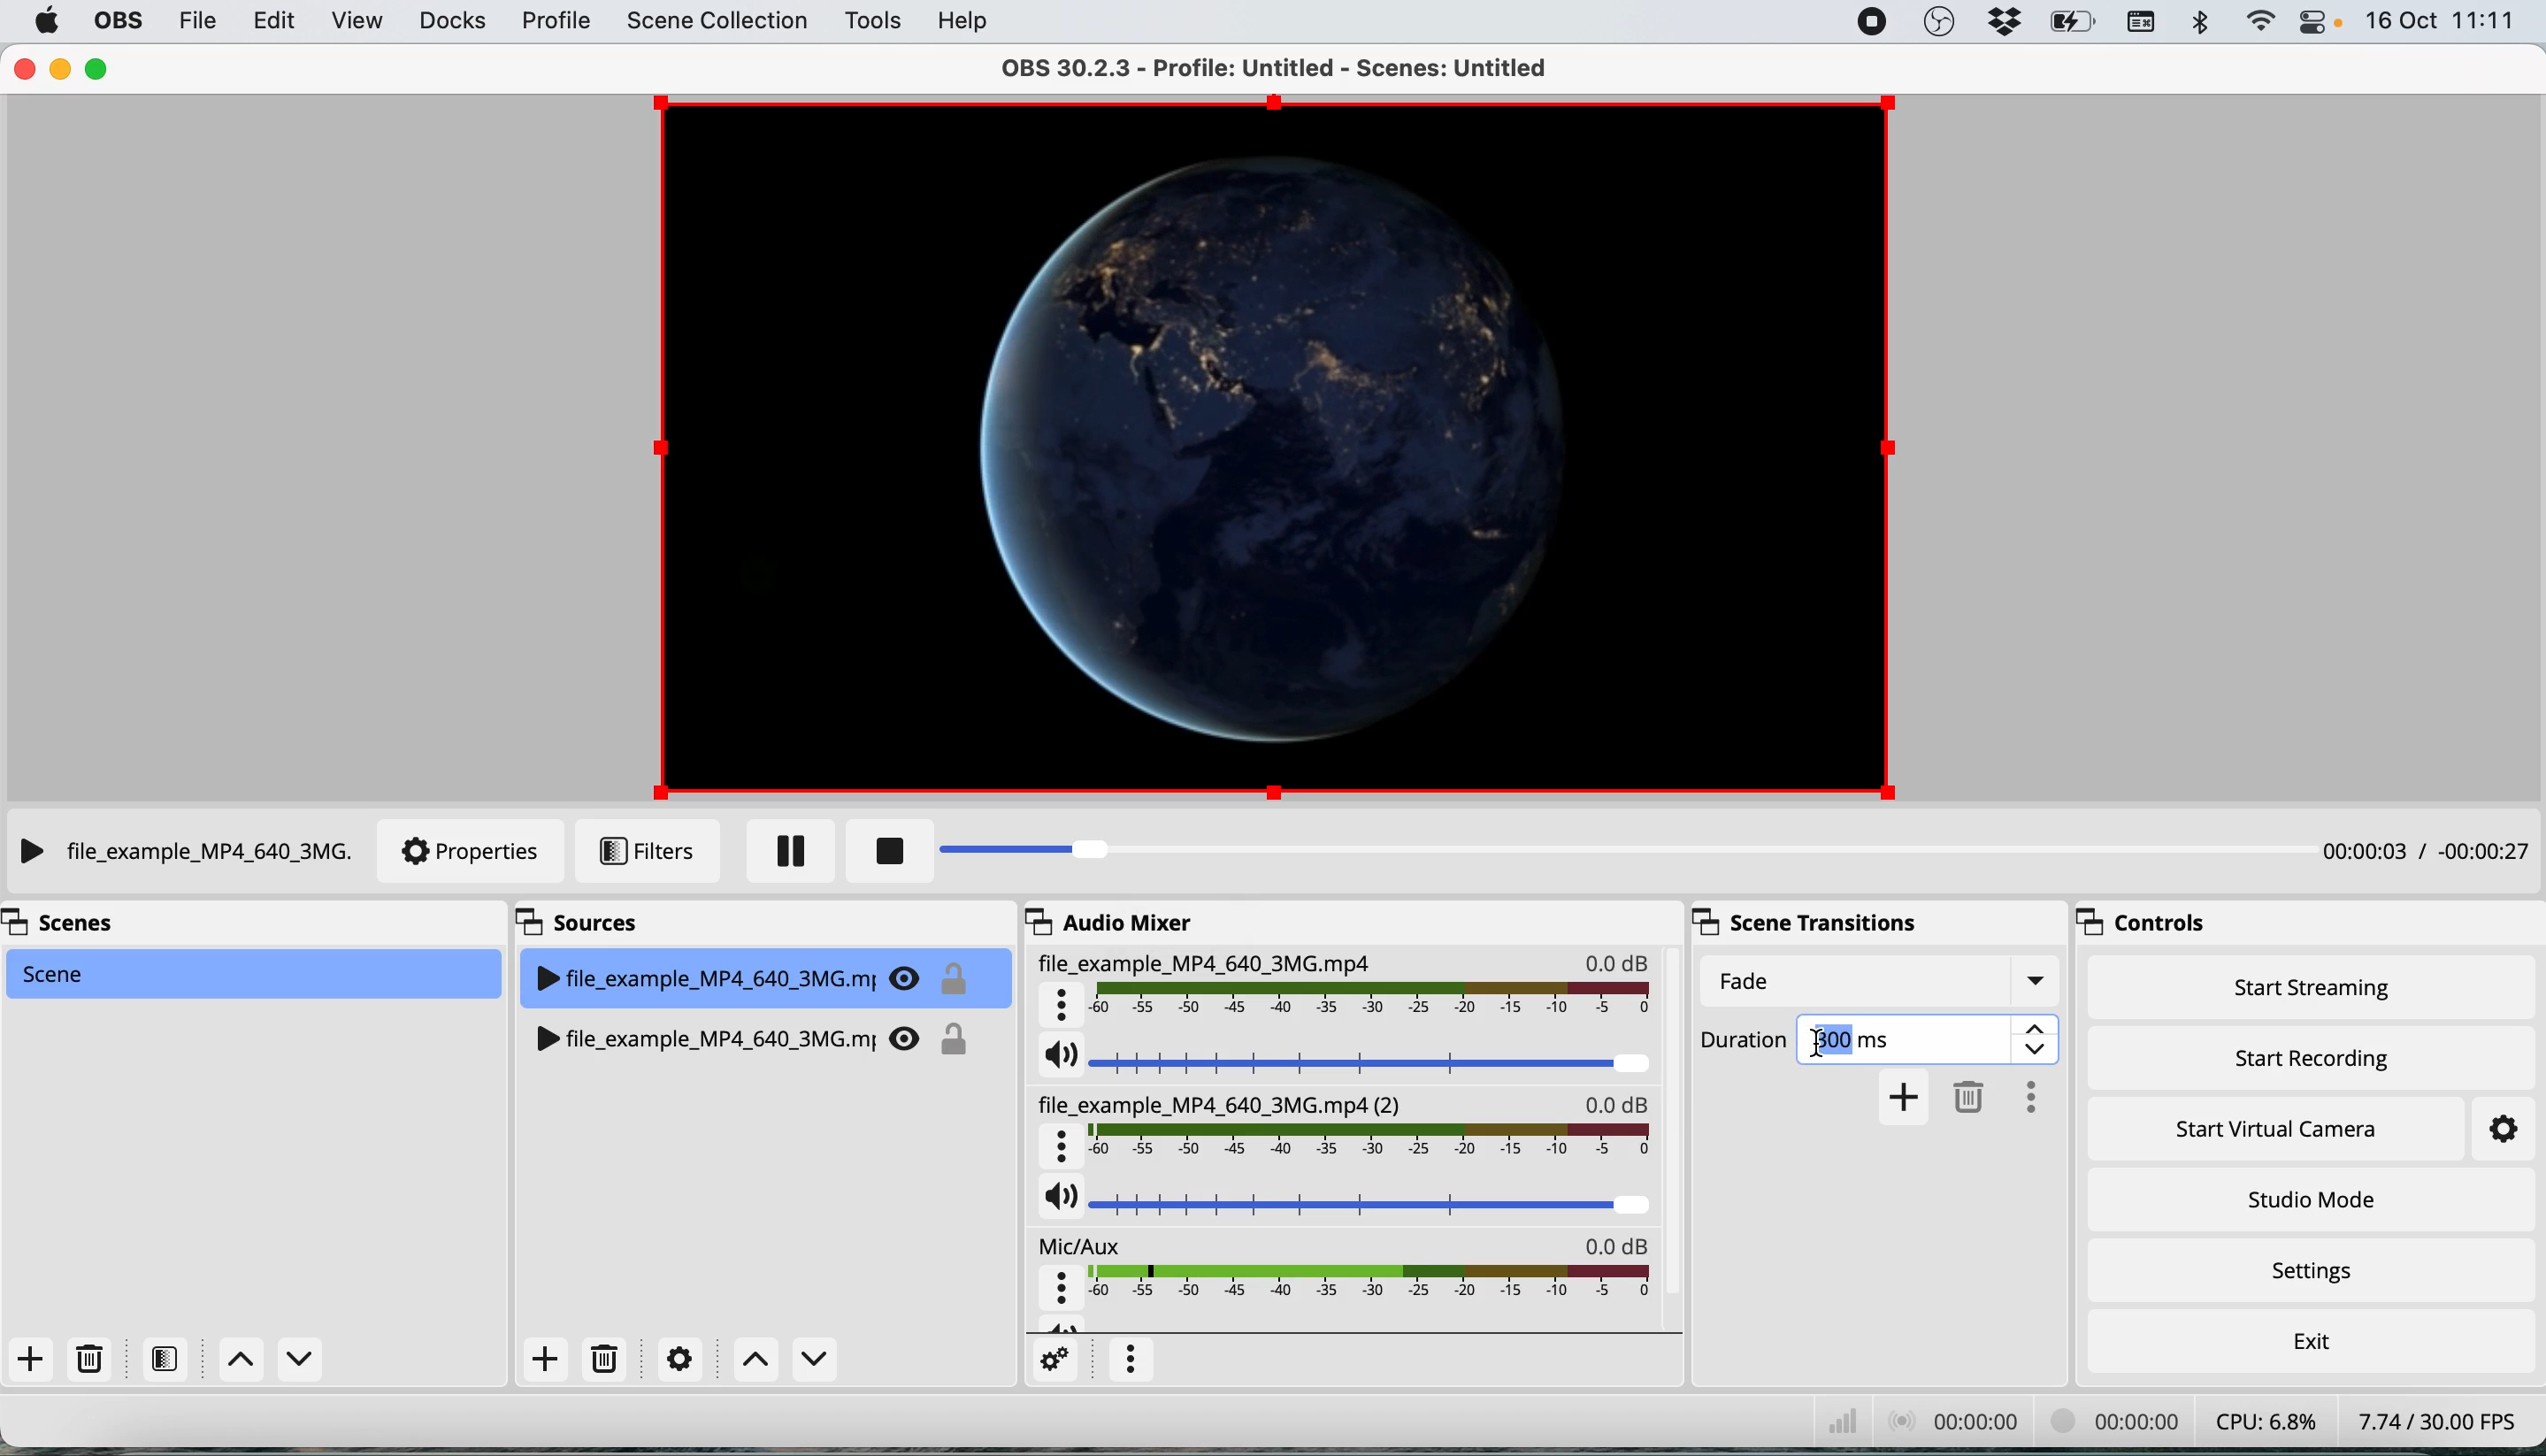 Image resolution: width=2546 pixels, height=1456 pixels. Describe the element at coordinates (542, 1360) in the screenshot. I see `add source` at that location.